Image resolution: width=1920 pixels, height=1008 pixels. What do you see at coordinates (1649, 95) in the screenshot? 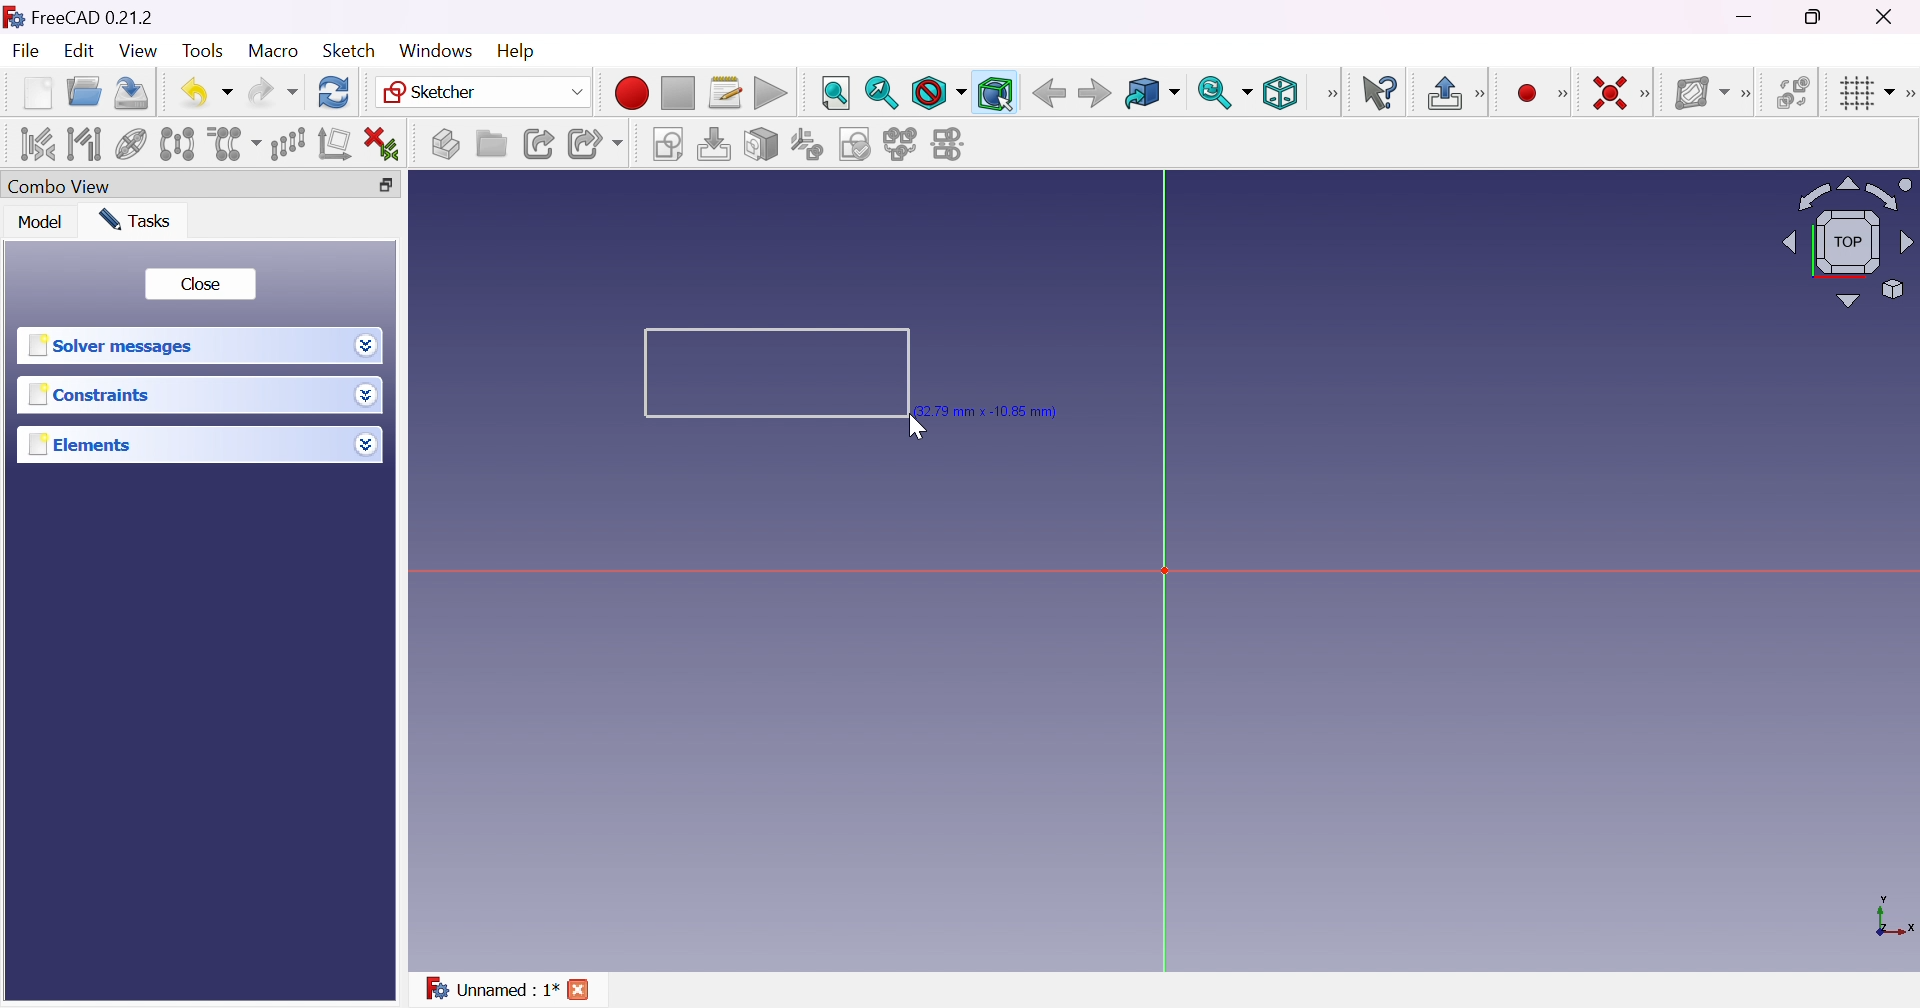
I see `[Sketcher constraints]` at bounding box center [1649, 95].